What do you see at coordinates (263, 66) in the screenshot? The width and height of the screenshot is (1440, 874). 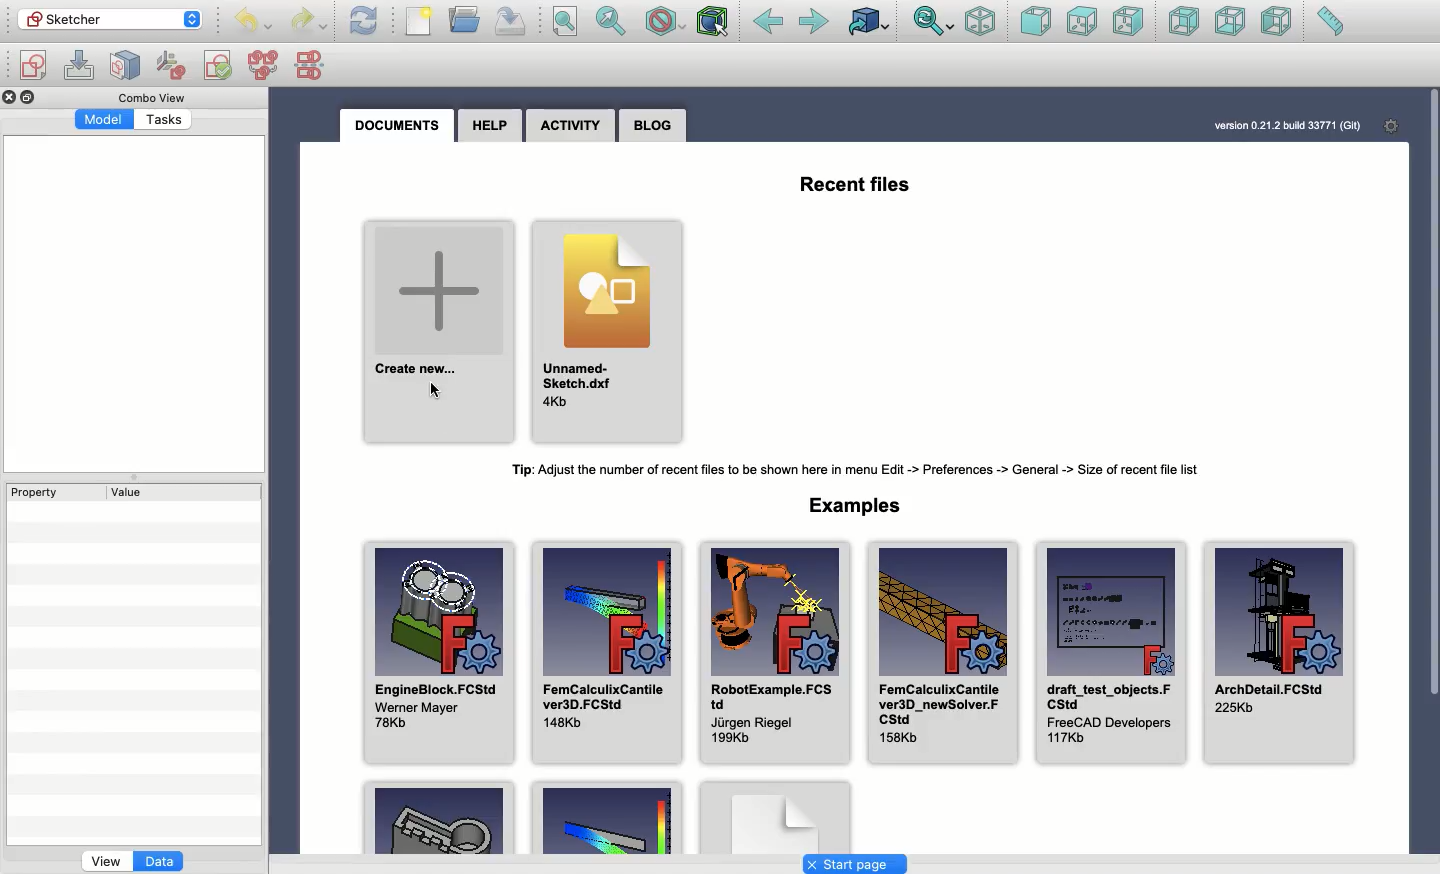 I see `Merge sketches` at bounding box center [263, 66].